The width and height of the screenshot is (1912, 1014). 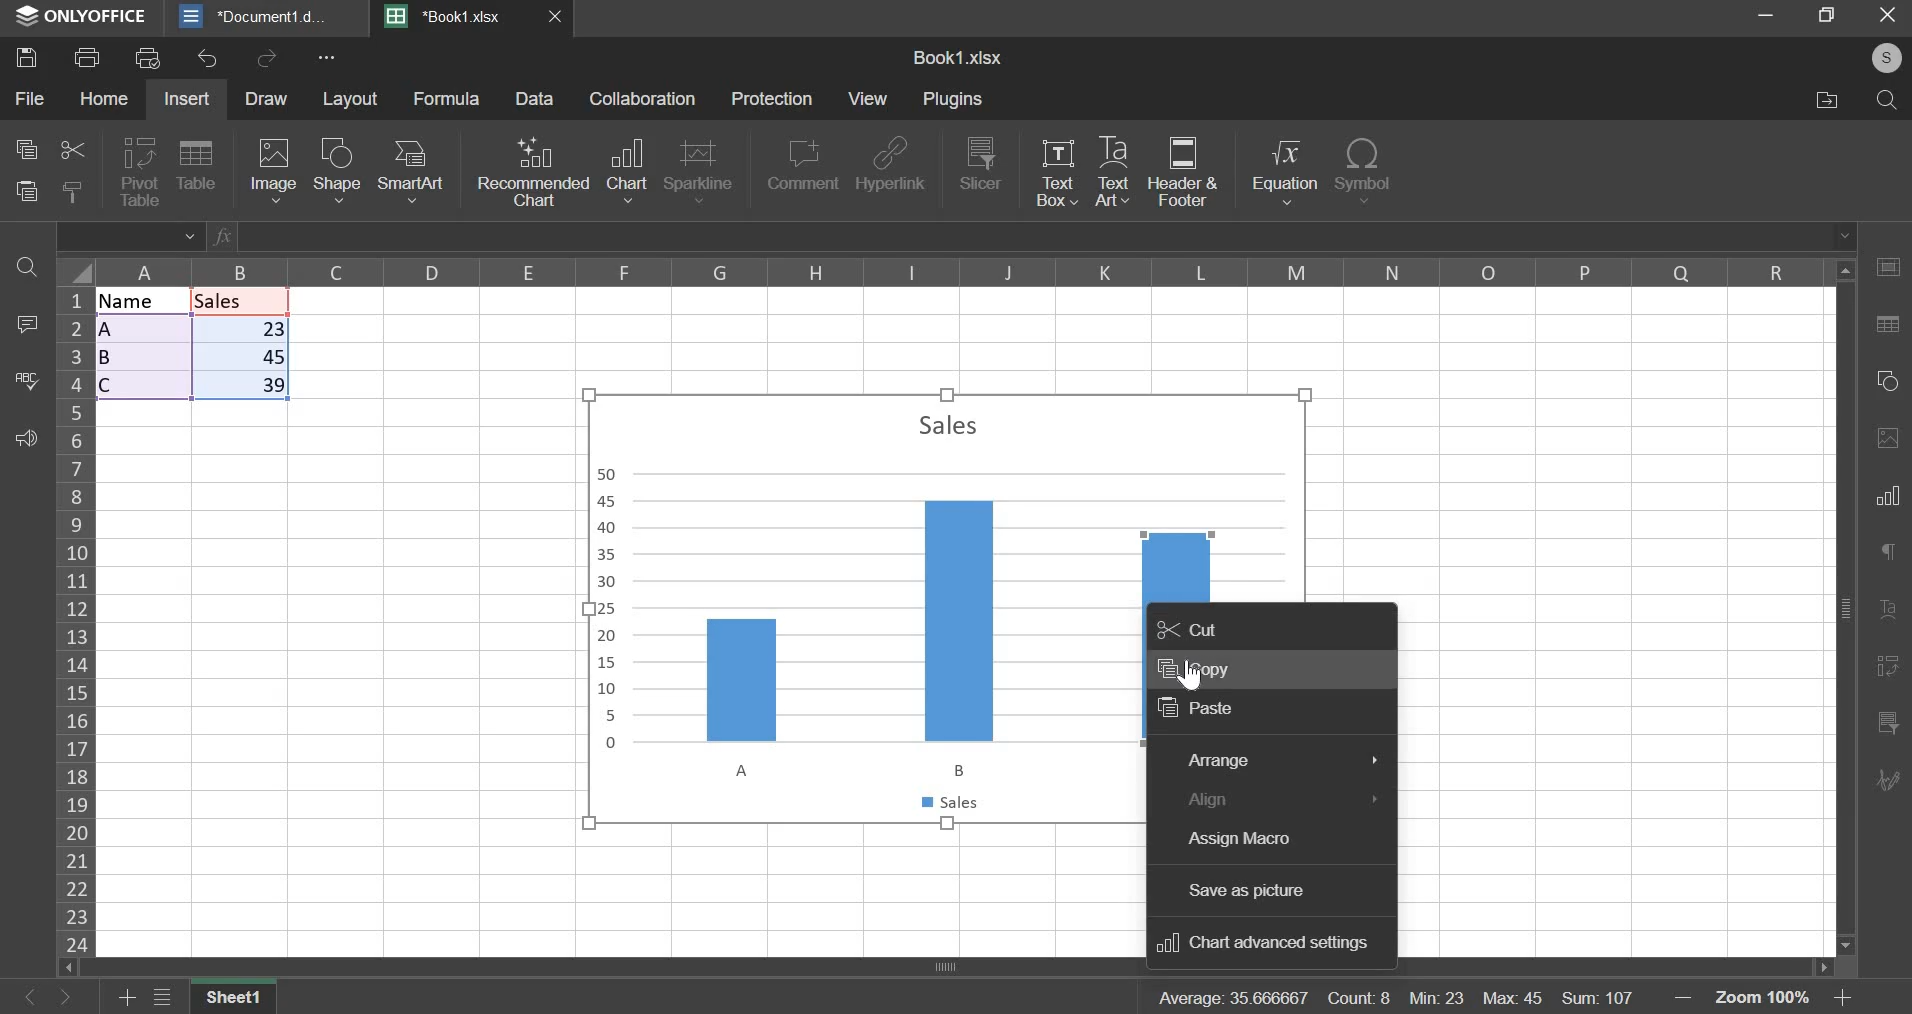 I want to click on chart, so click(x=626, y=169).